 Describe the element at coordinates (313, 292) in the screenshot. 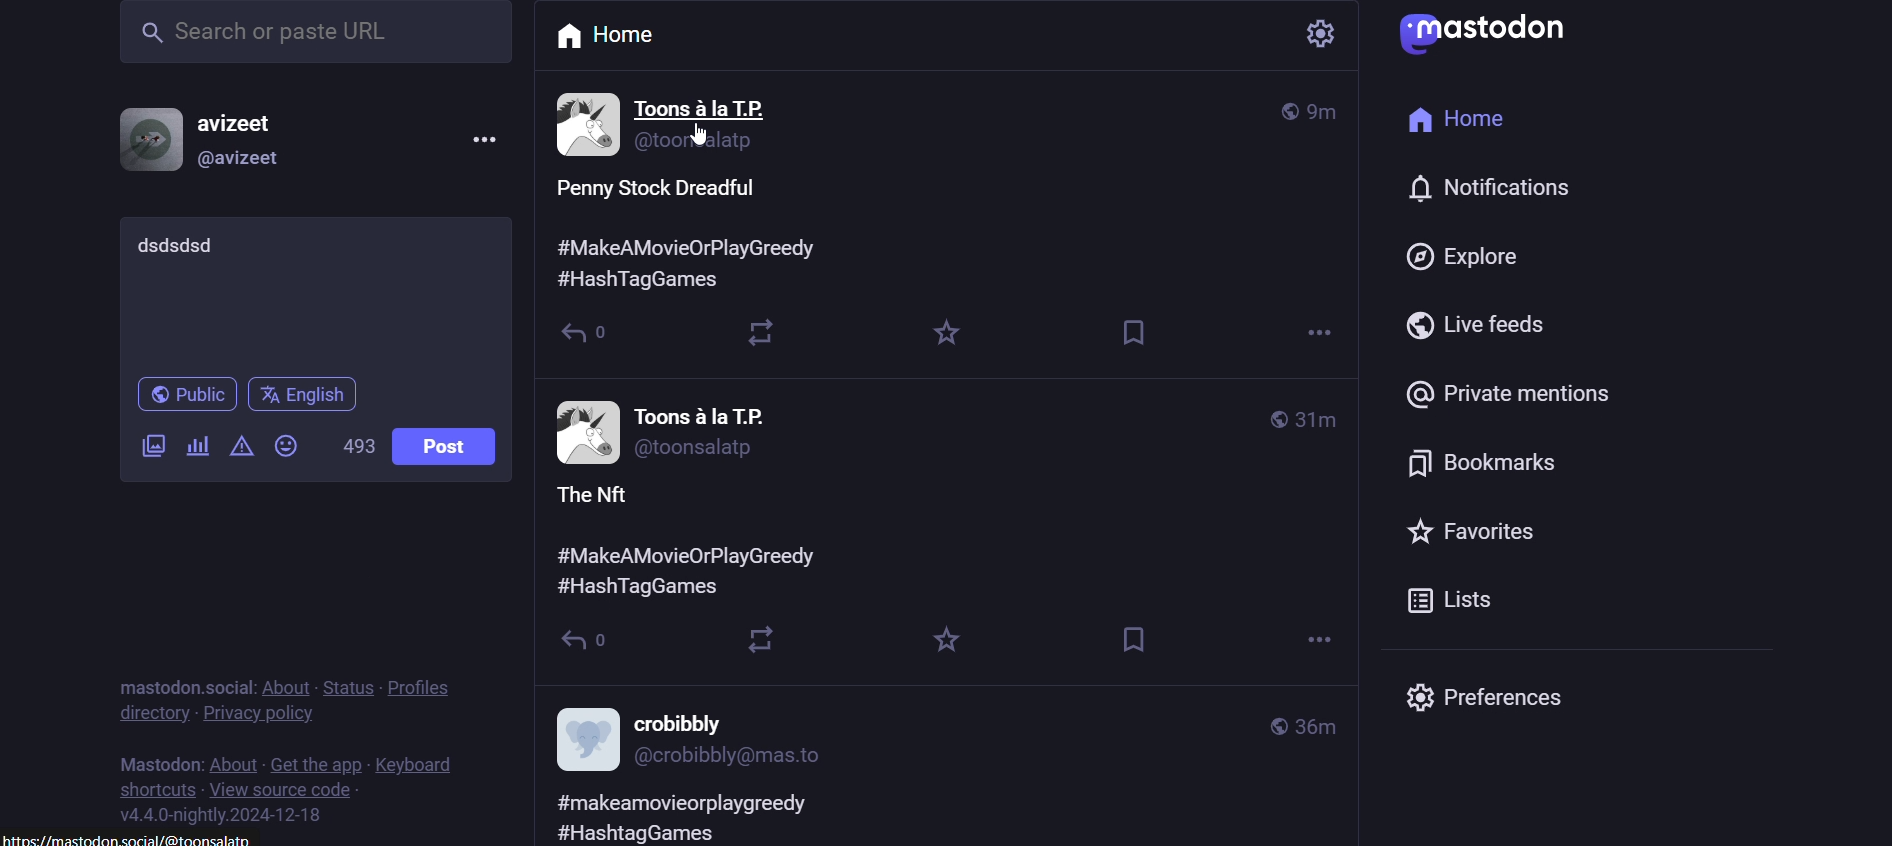

I see `whats on your mind` at that location.